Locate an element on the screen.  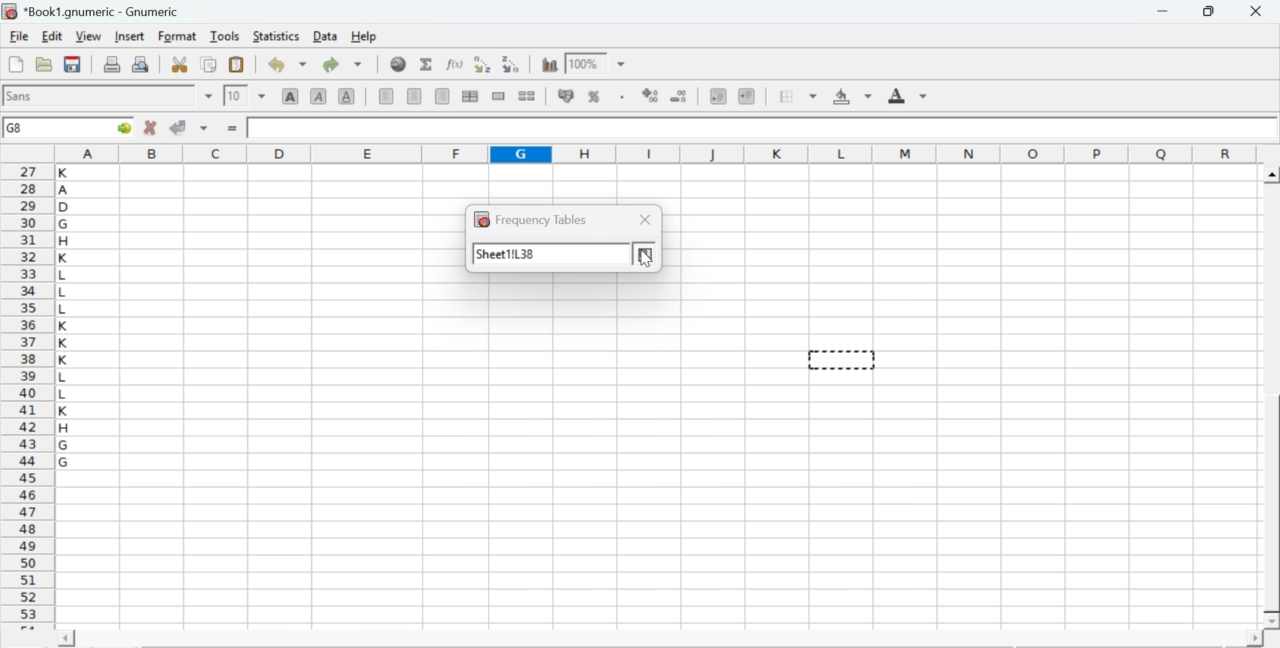
application name is located at coordinates (94, 9).